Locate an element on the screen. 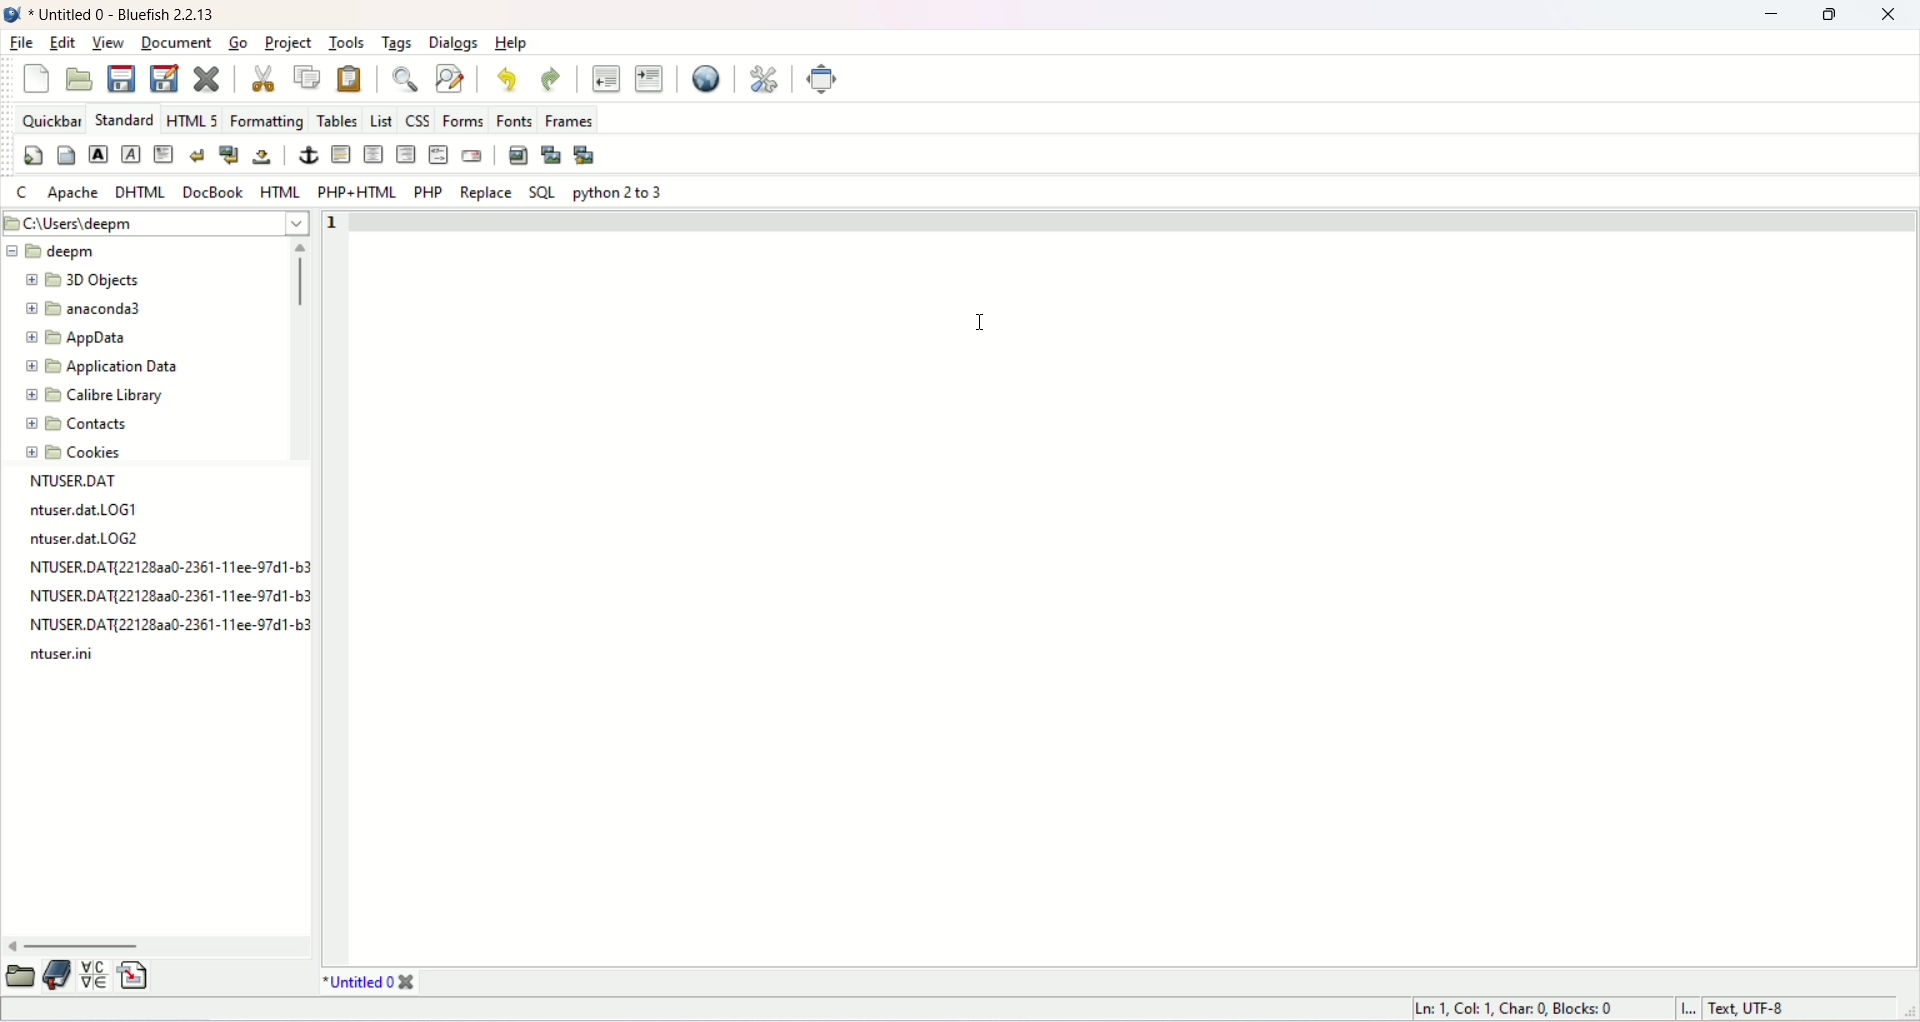  emphasize is located at coordinates (129, 155).